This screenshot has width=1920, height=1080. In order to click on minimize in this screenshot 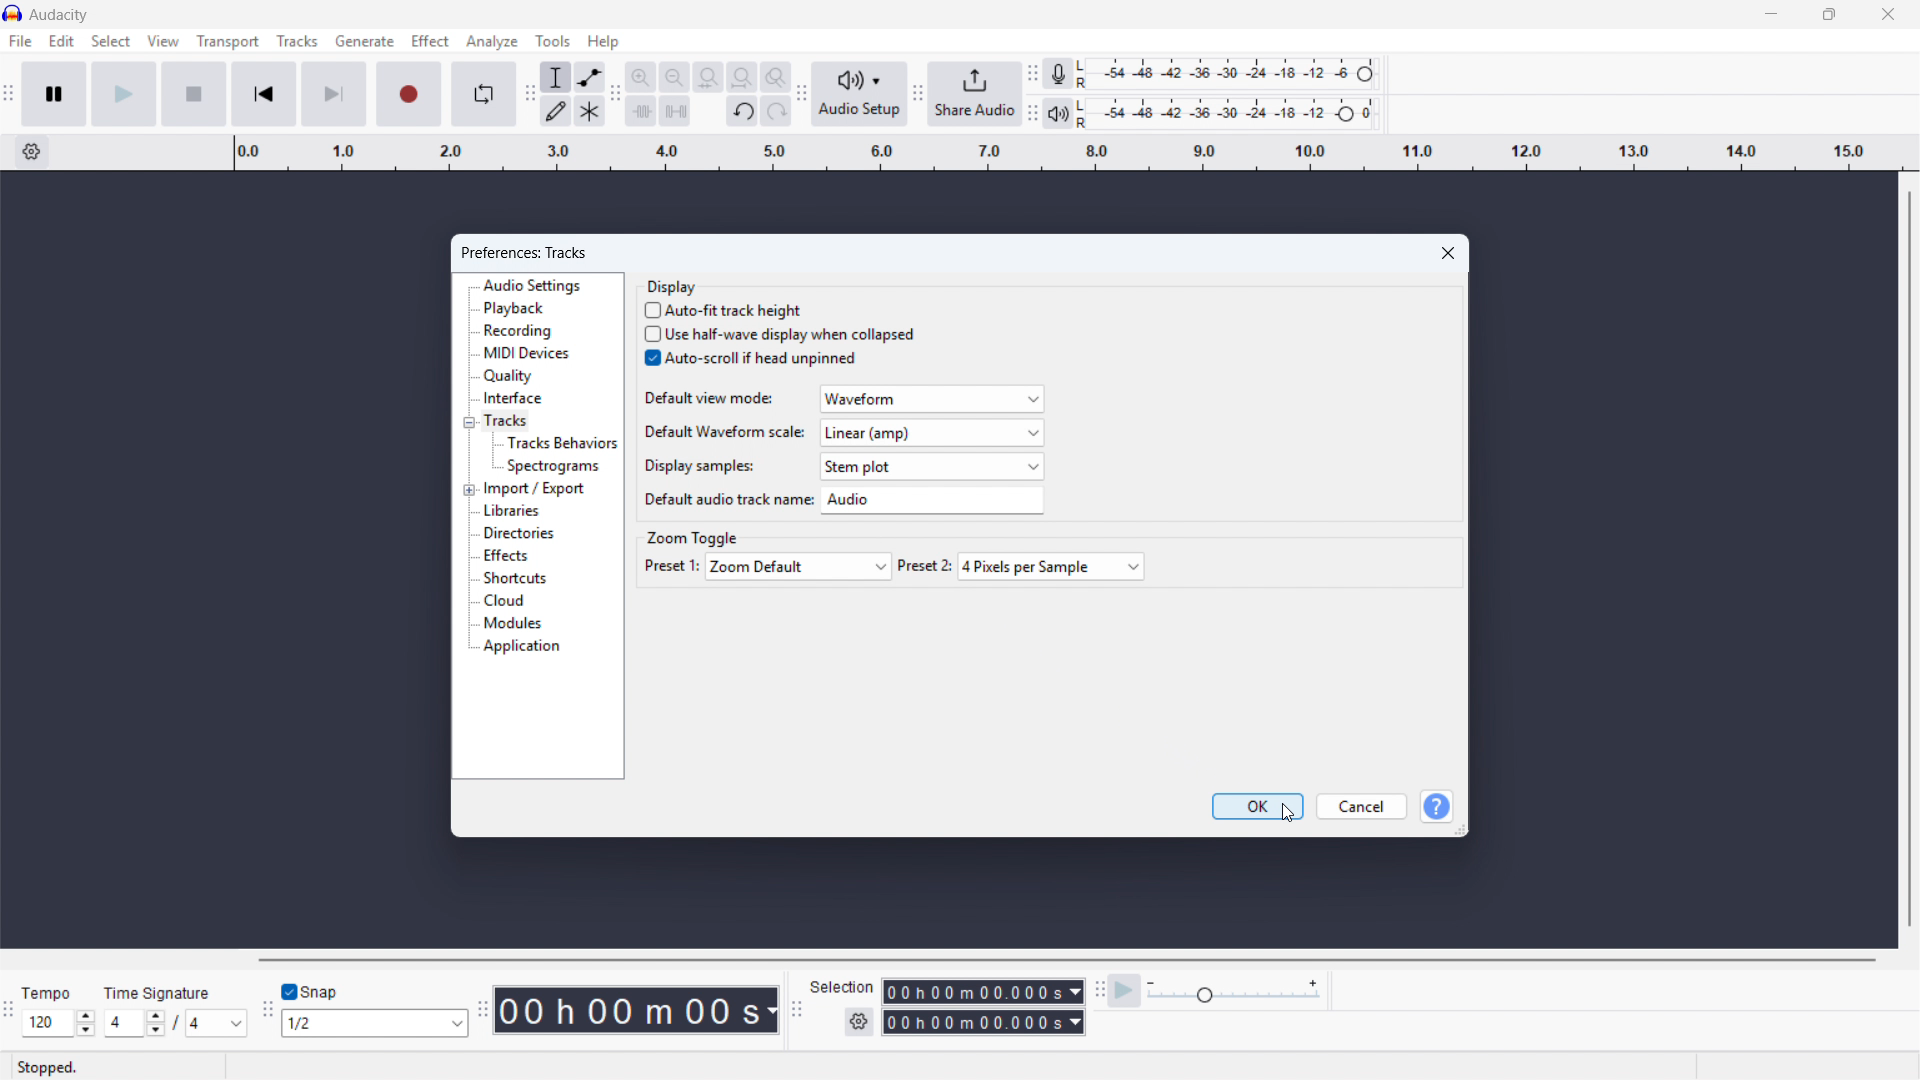, I will do `click(1770, 15)`.